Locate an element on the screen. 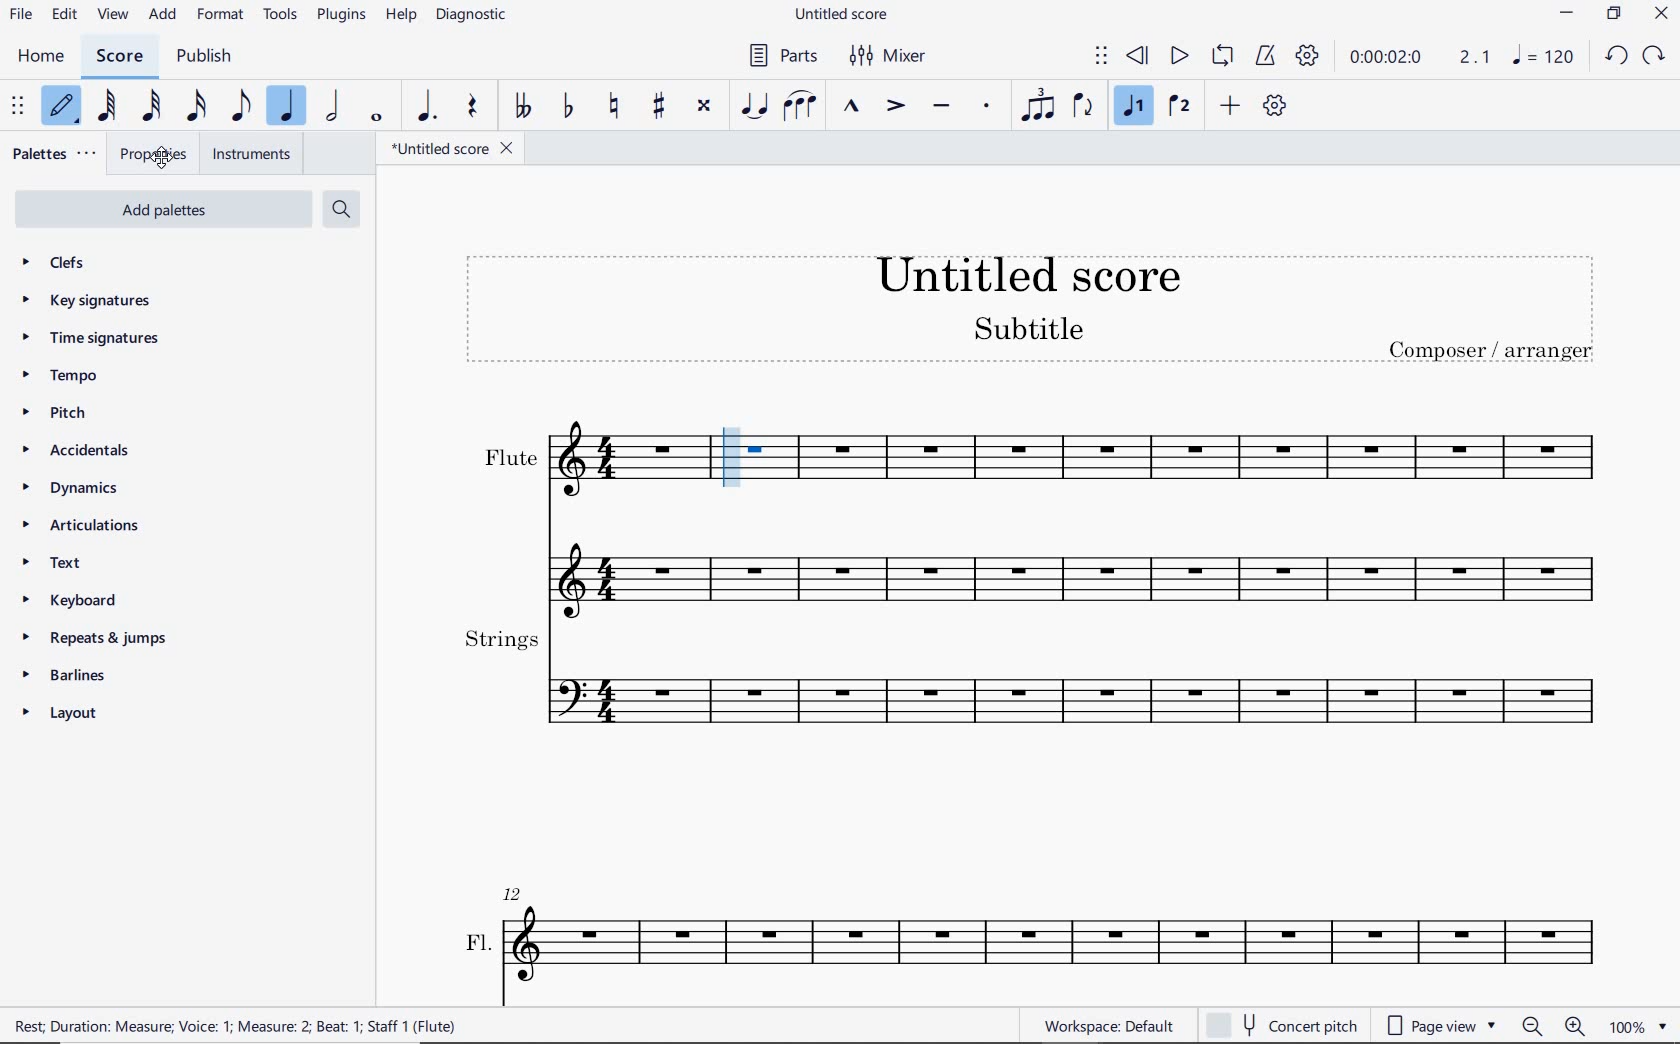 Image resolution: width=1680 pixels, height=1044 pixels. TUPLET is located at coordinates (1042, 104).